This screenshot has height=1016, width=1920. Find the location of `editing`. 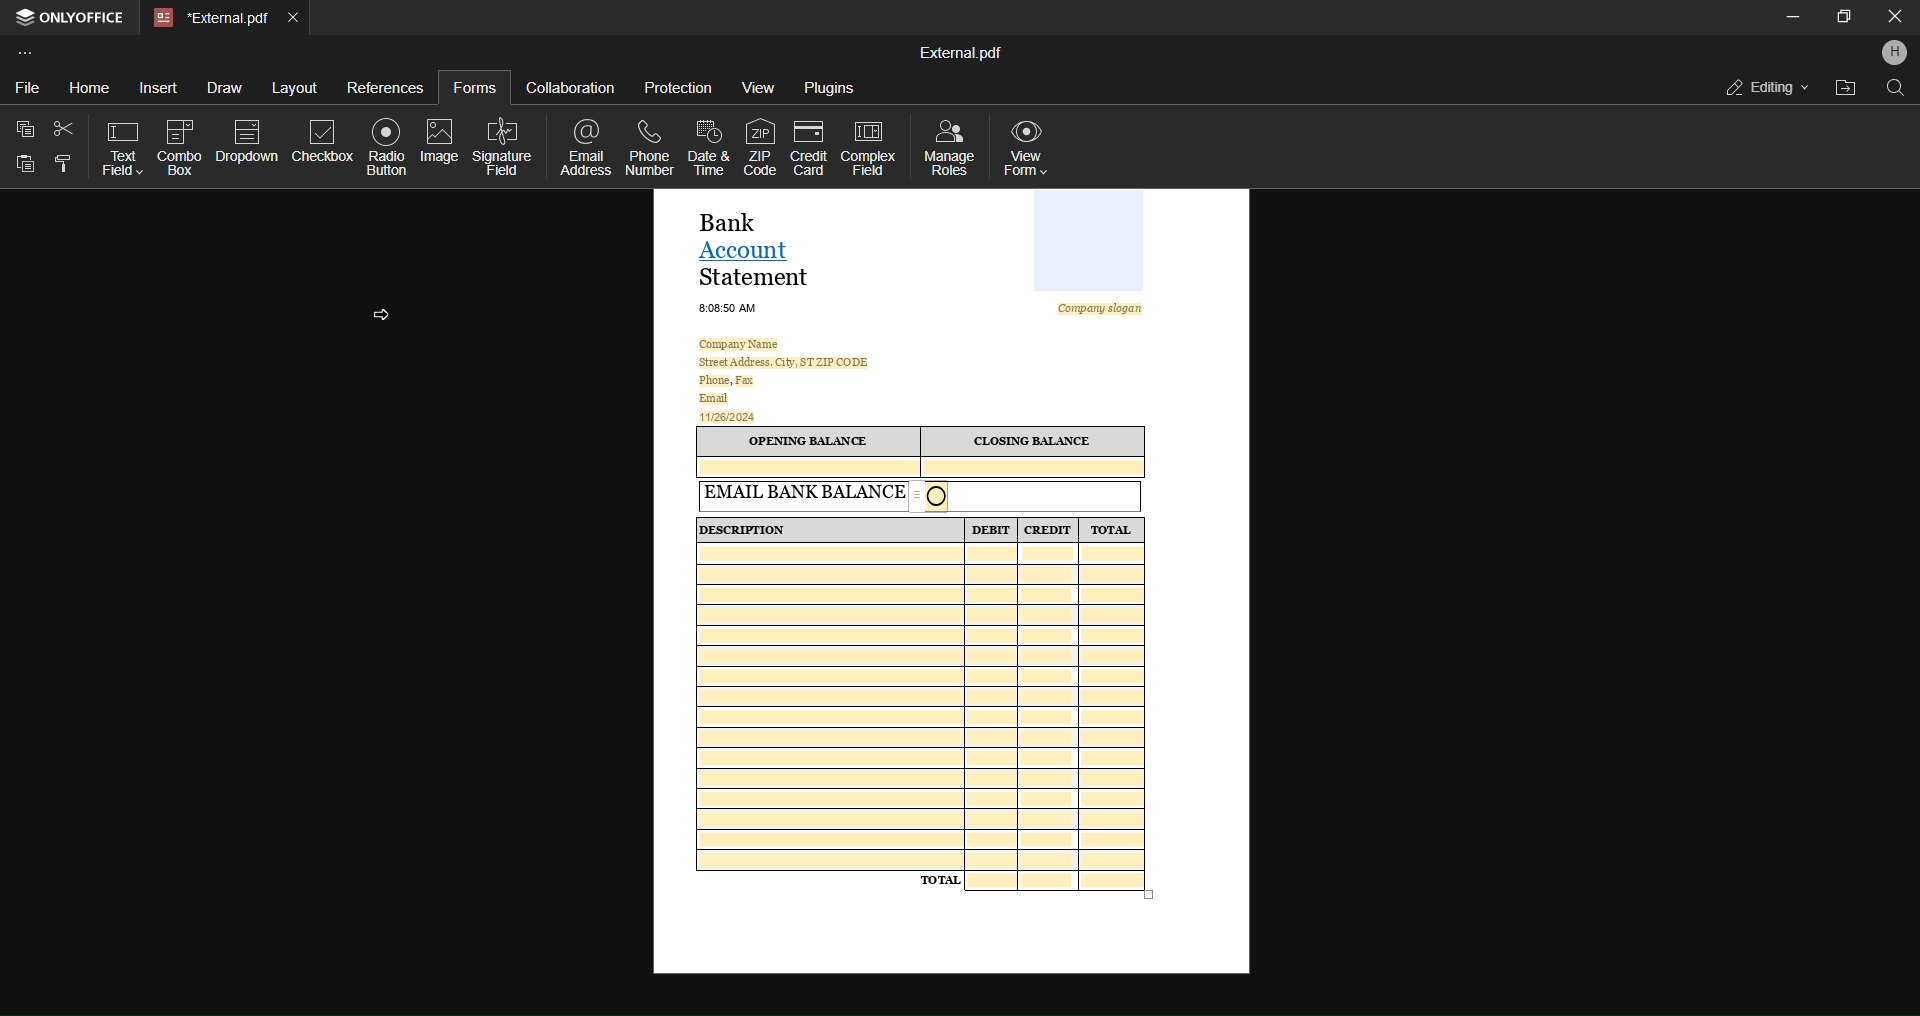

editing is located at coordinates (1759, 87).